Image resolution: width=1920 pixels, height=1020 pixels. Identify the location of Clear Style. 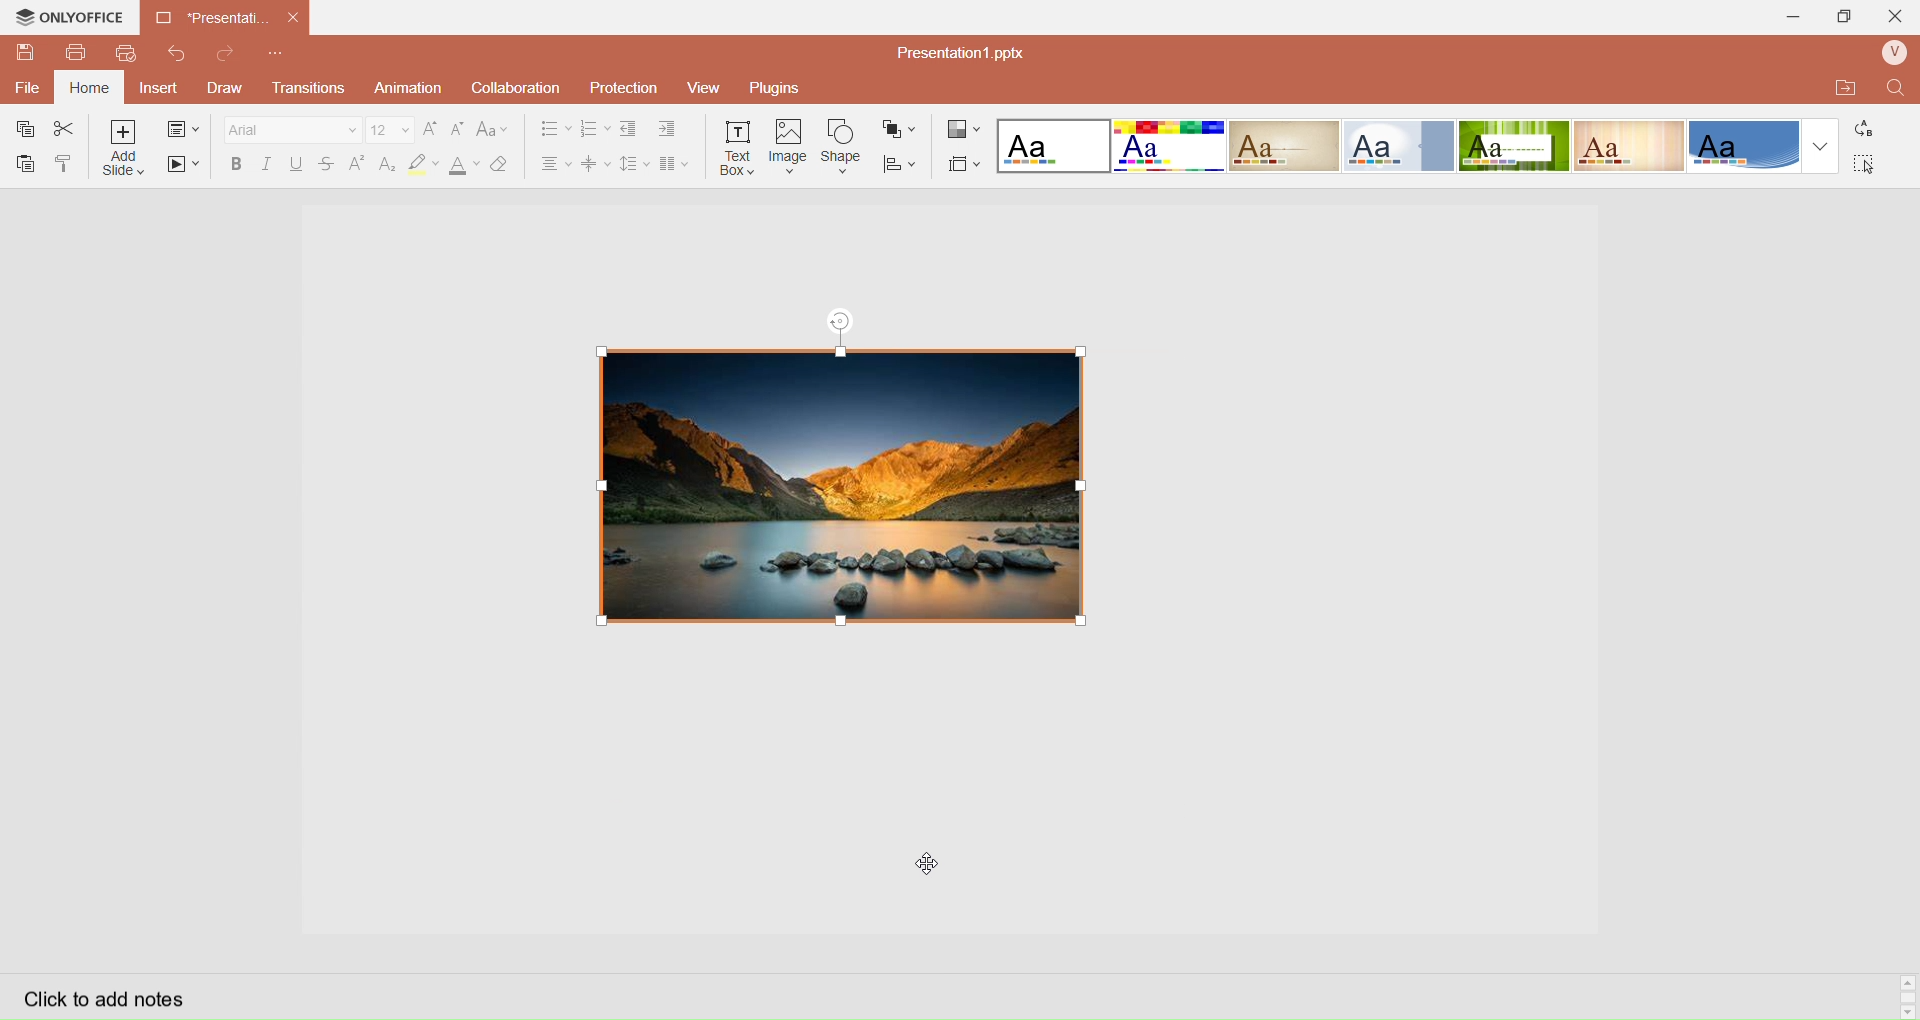
(503, 164).